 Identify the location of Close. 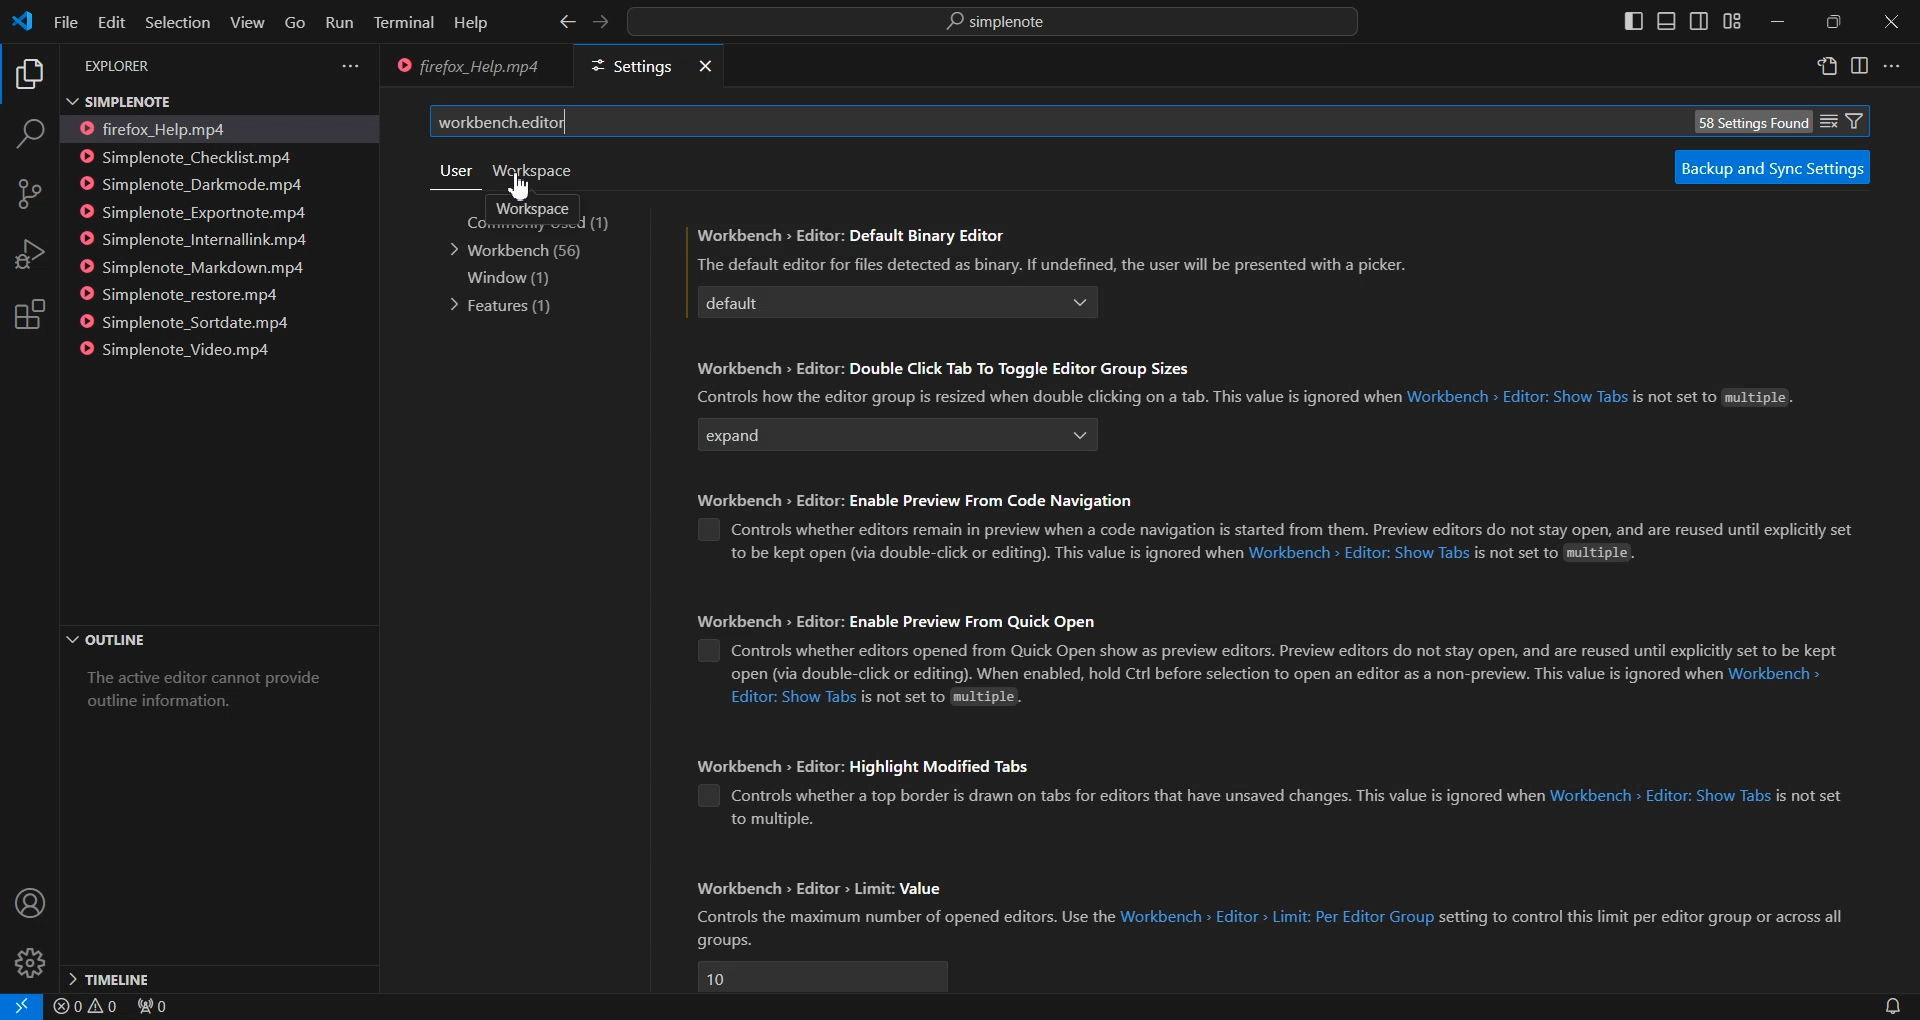
(702, 67).